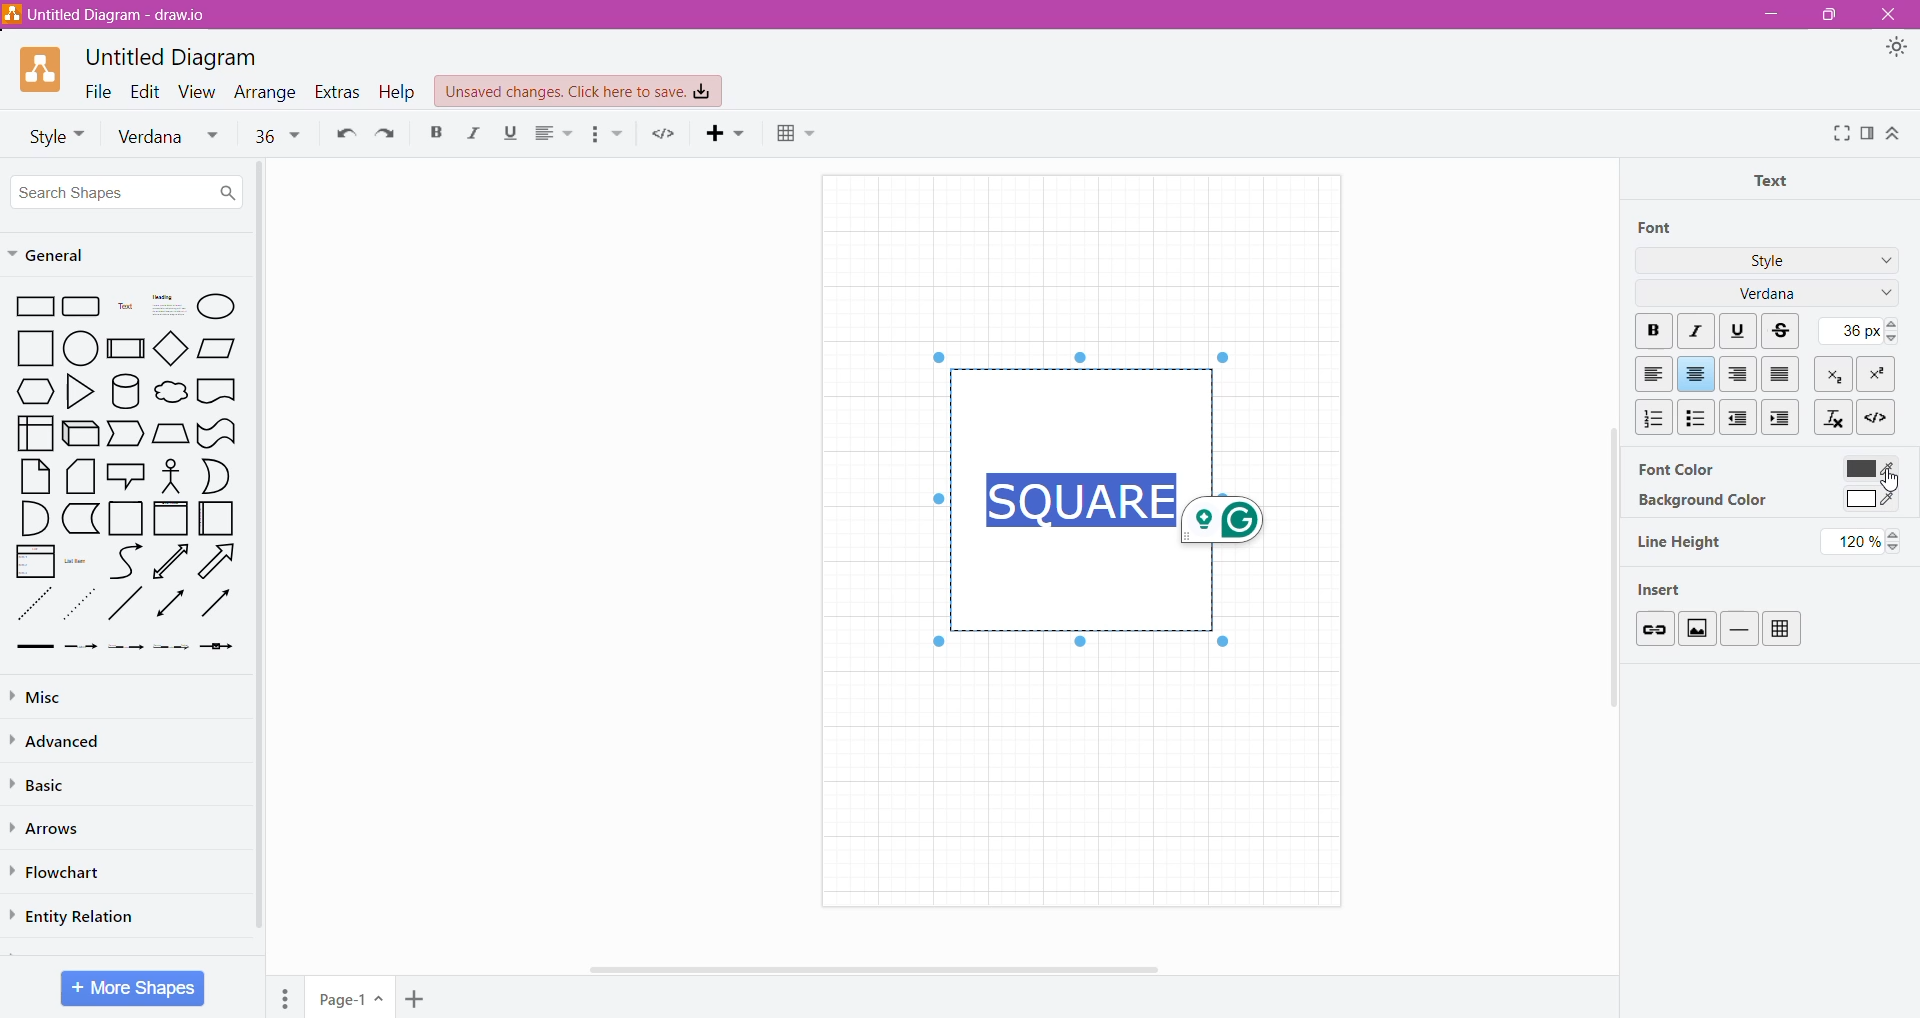 The image size is (1920, 1018). What do you see at coordinates (218, 519) in the screenshot?
I see `Folded Paper ` at bounding box center [218, 519].